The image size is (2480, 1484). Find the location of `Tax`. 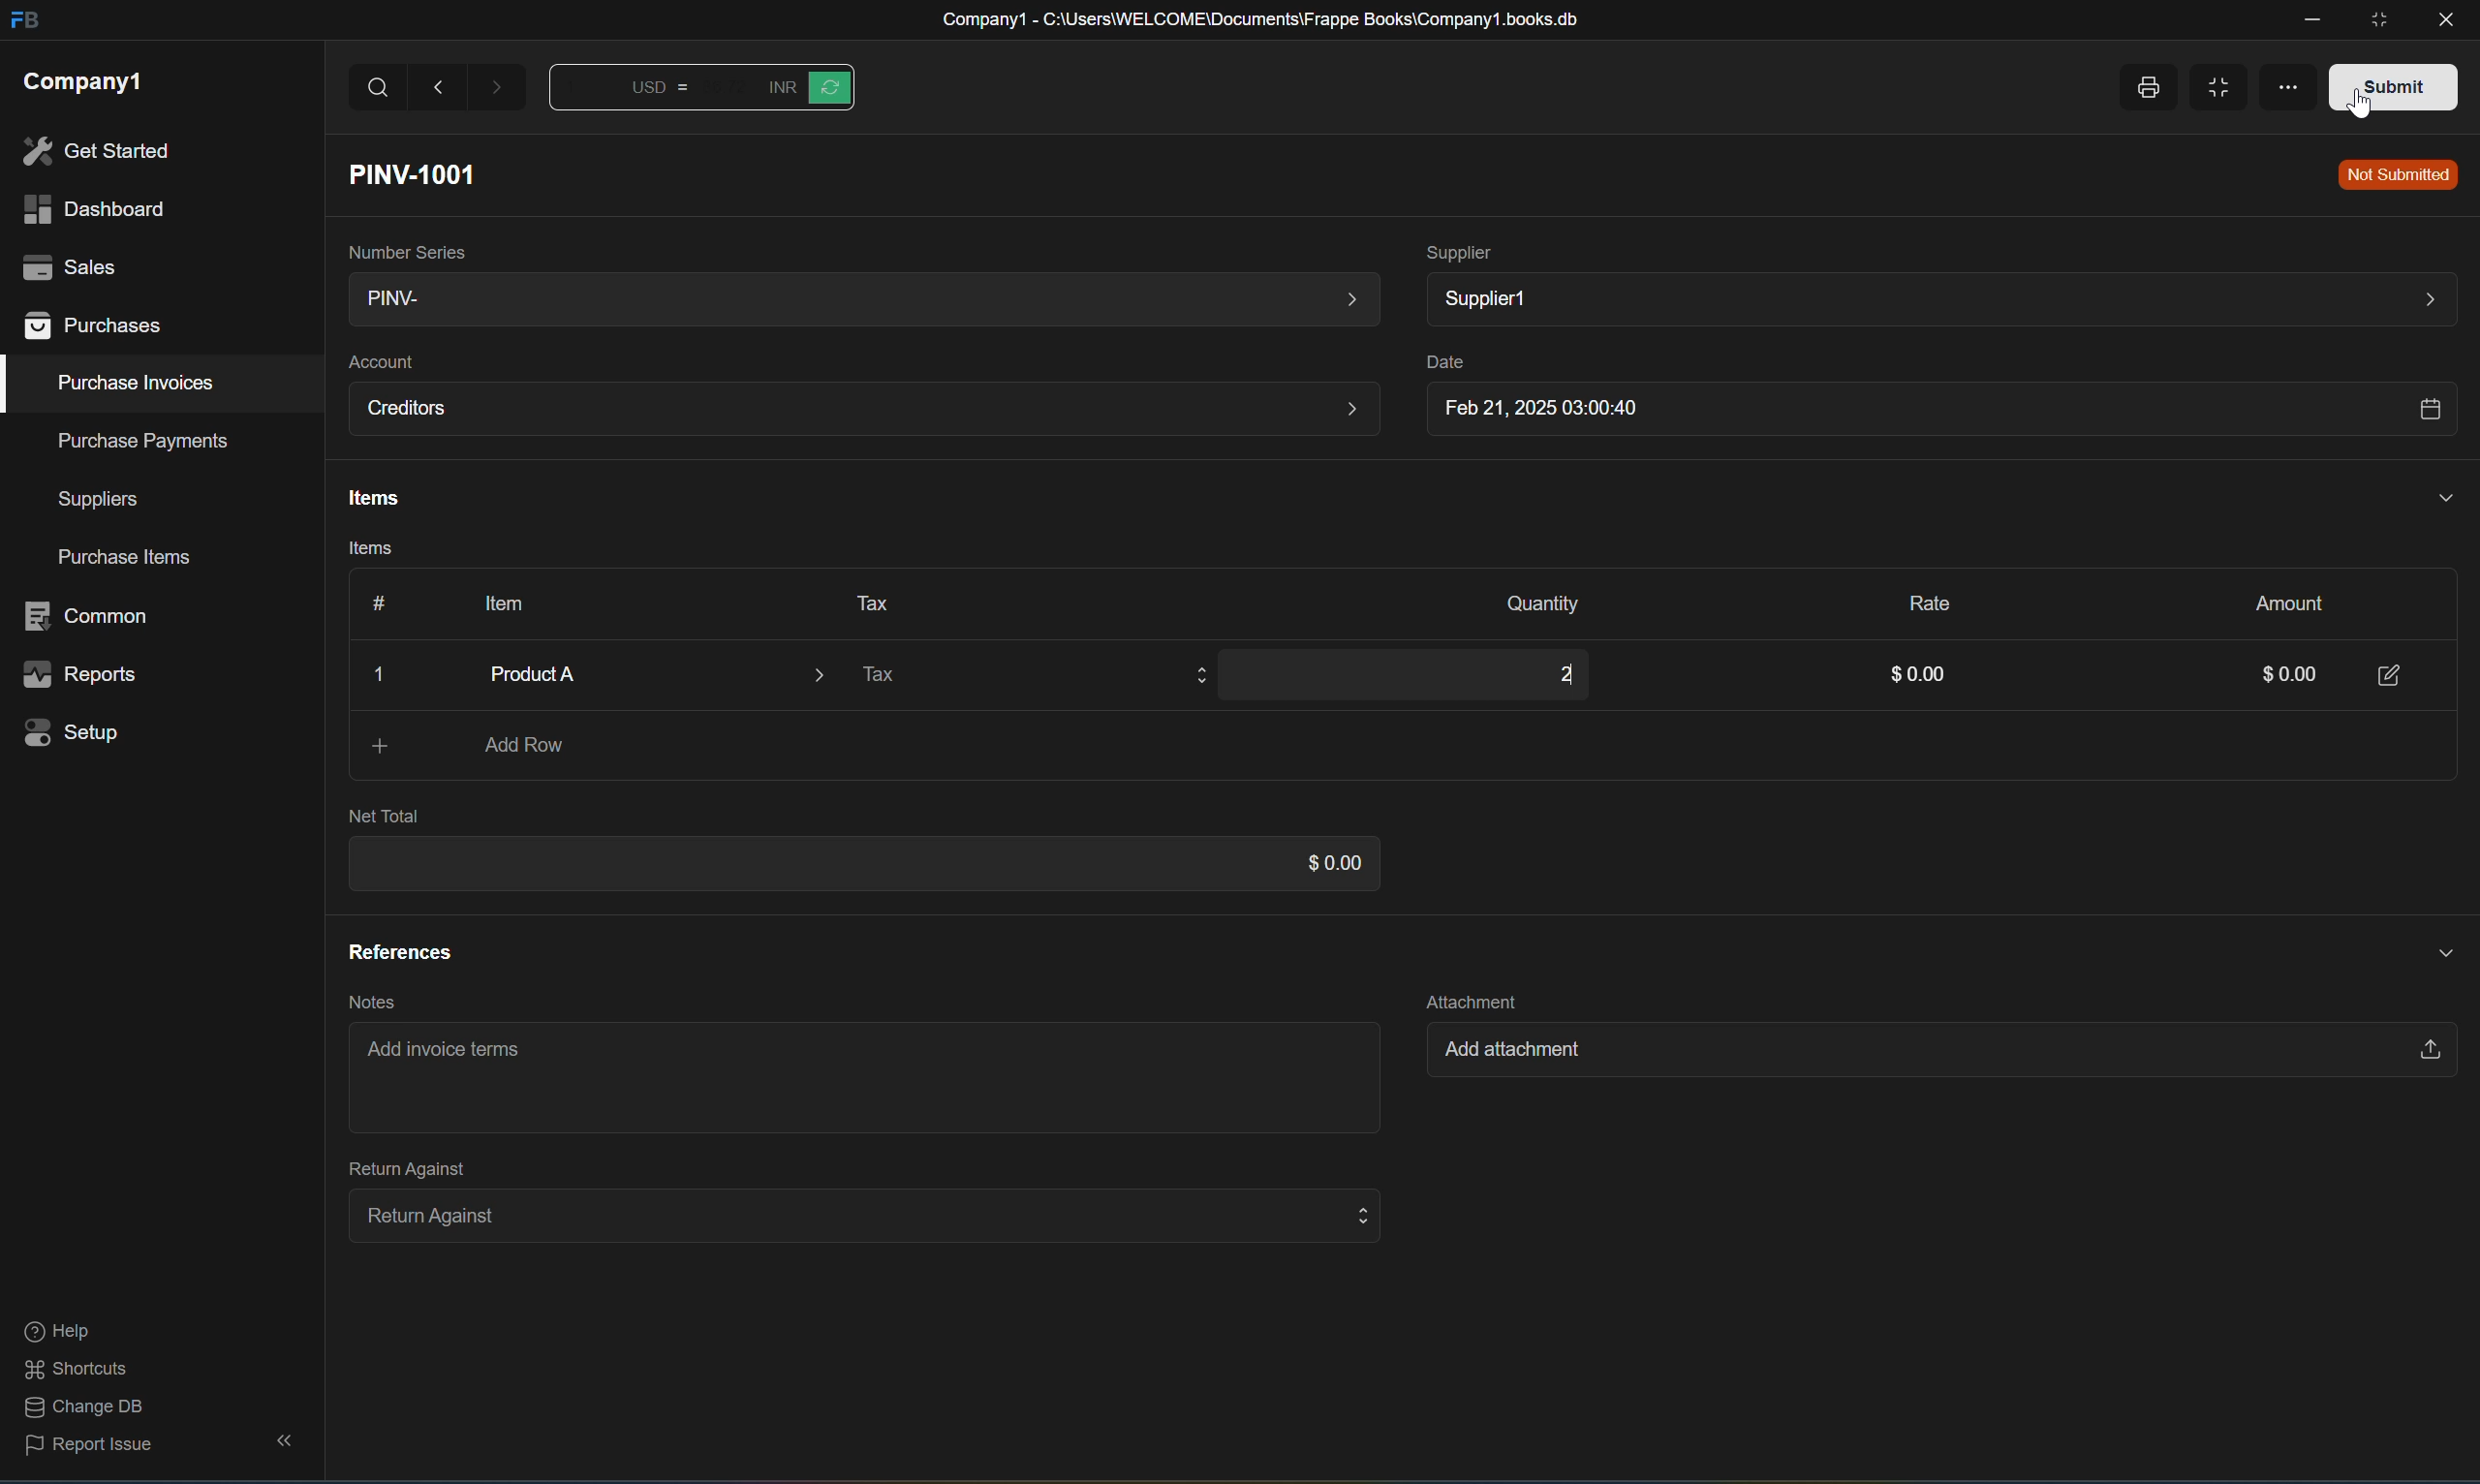

Tax is located at coordinates (1032, 679).